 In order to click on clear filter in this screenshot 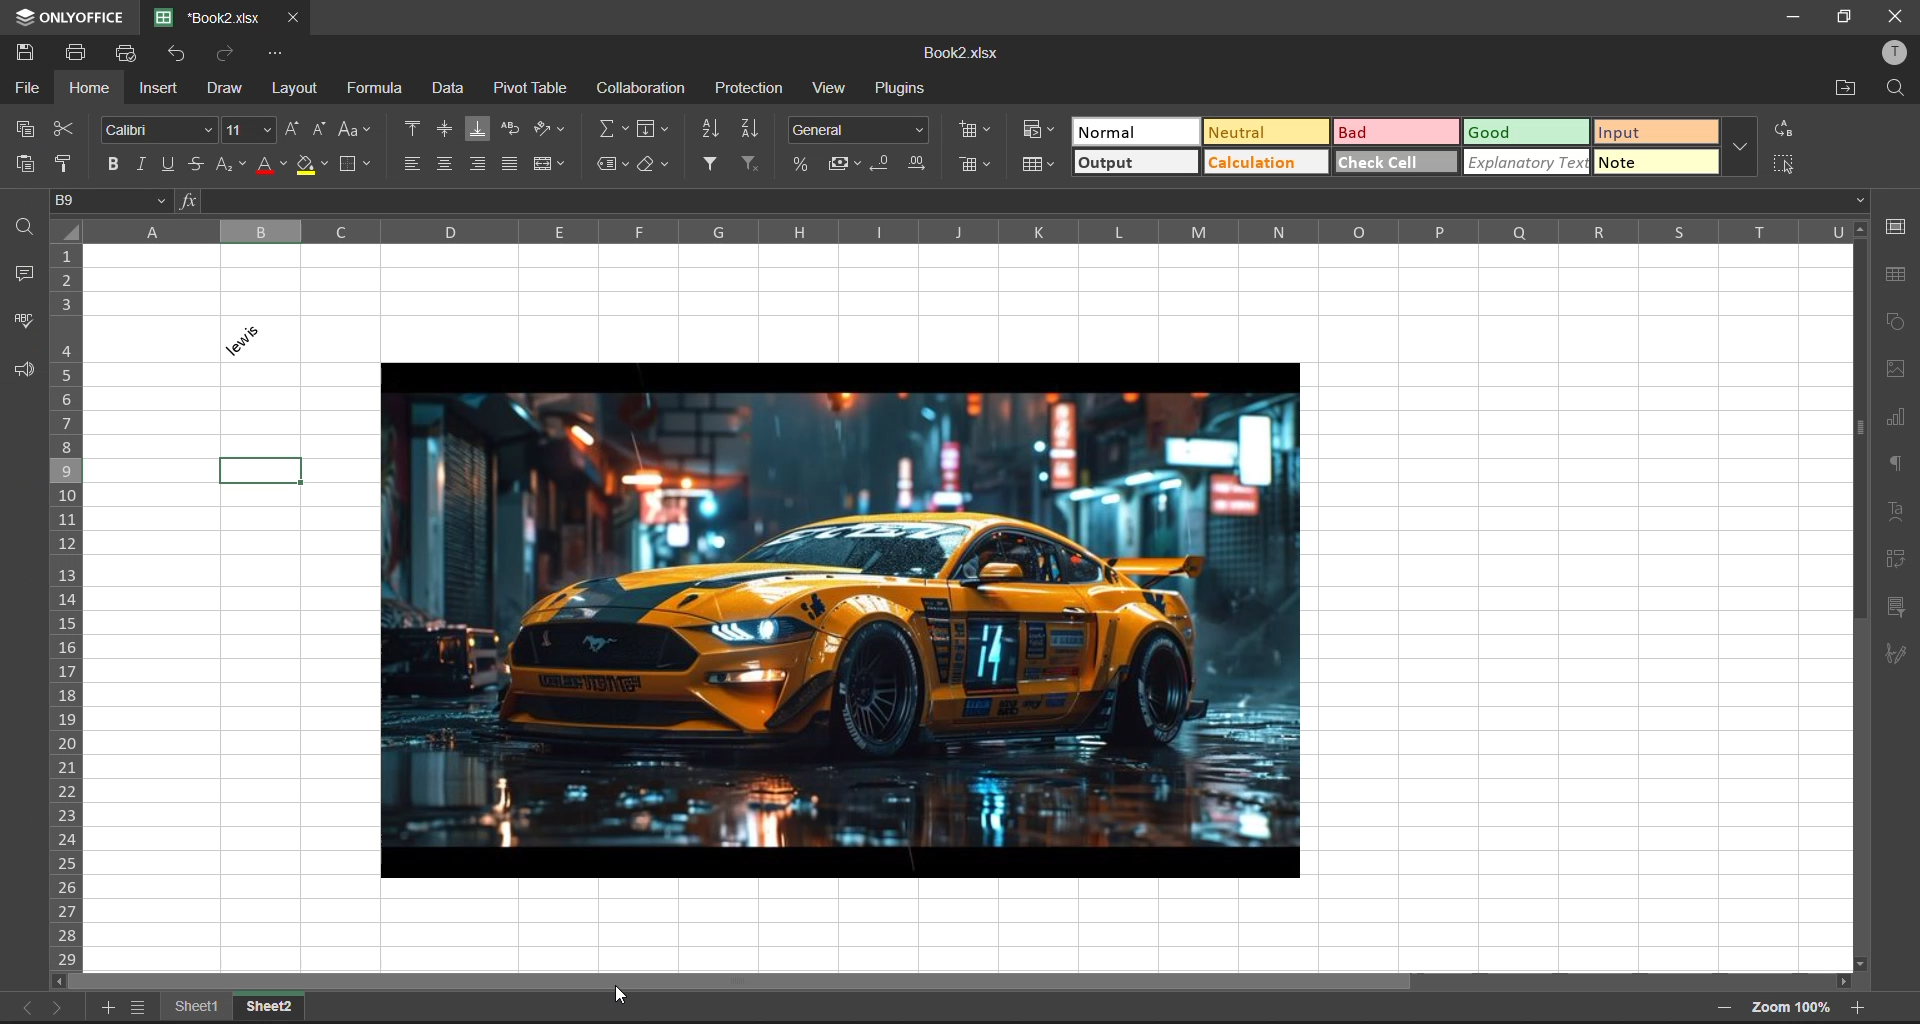, I will do `click(751, 165)`.